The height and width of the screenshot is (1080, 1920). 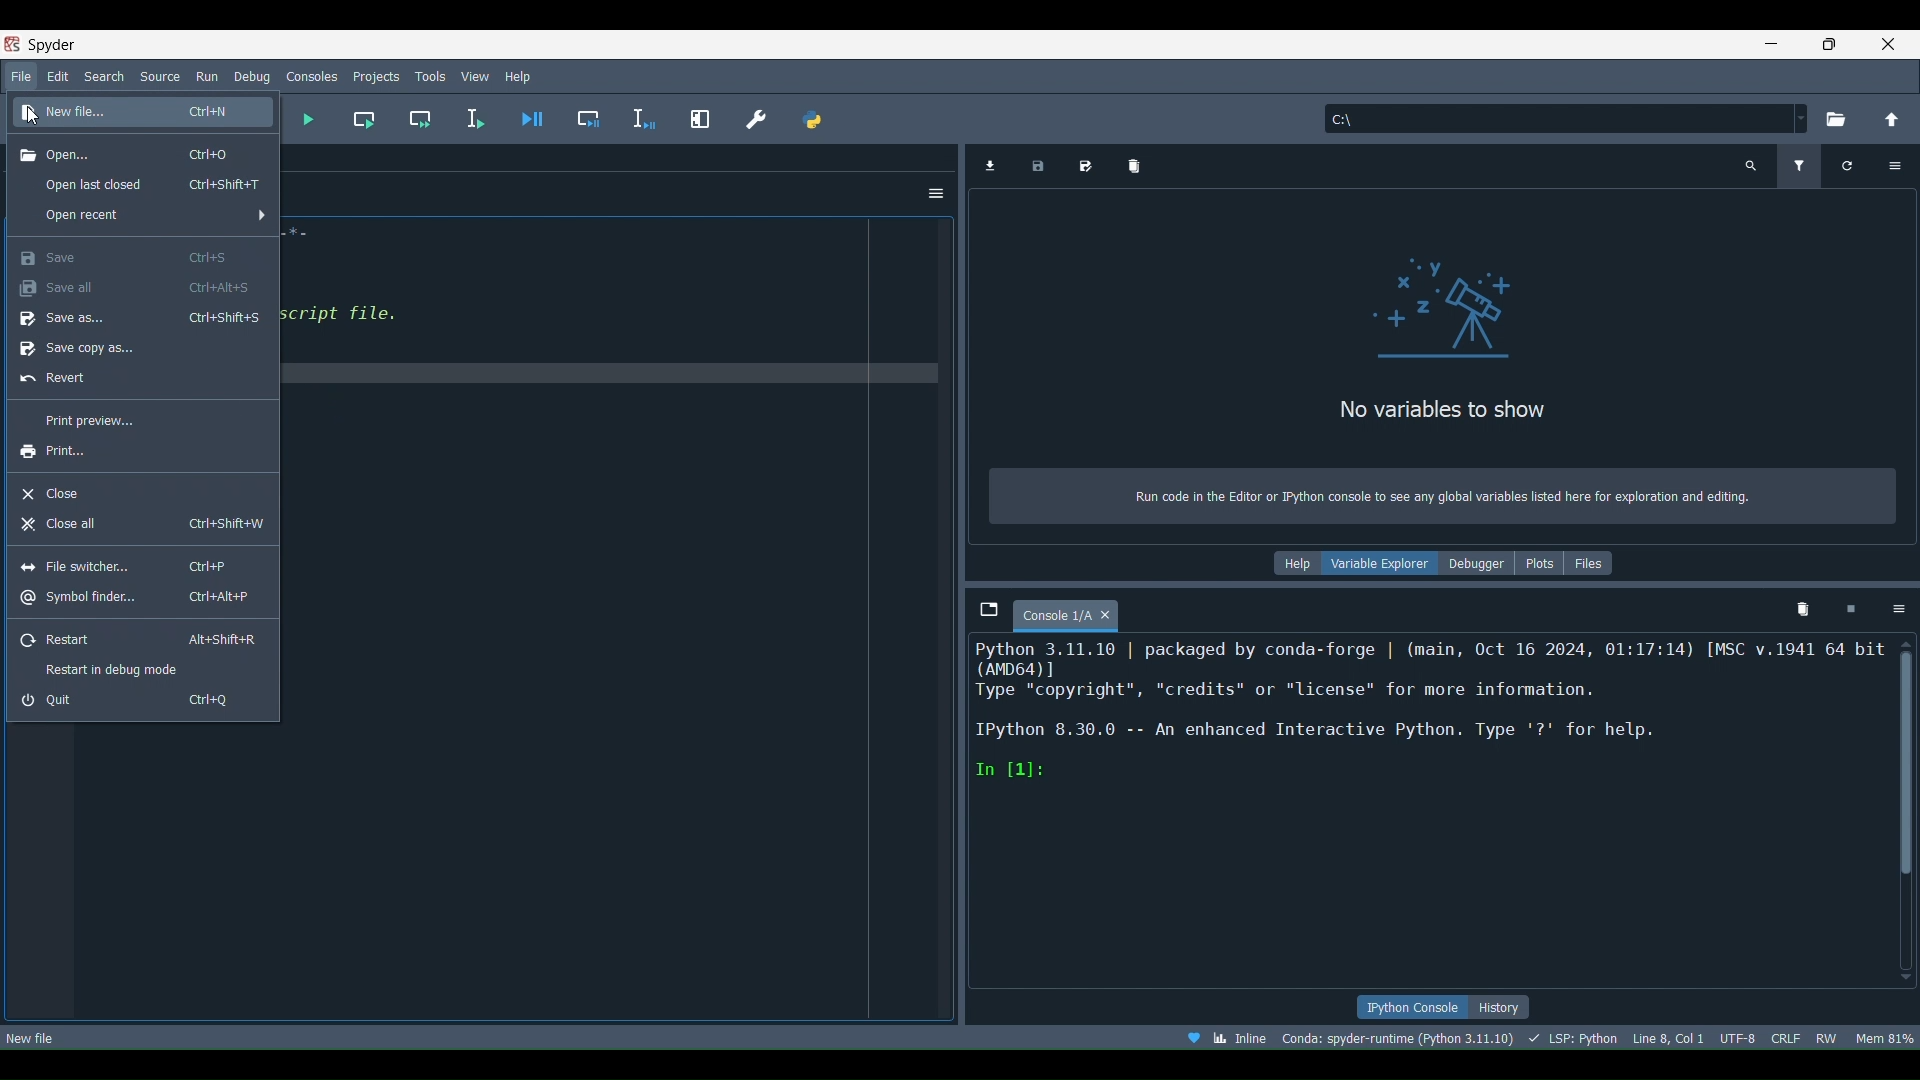 I want to click on Dropdown, so click(x=261, y=214).